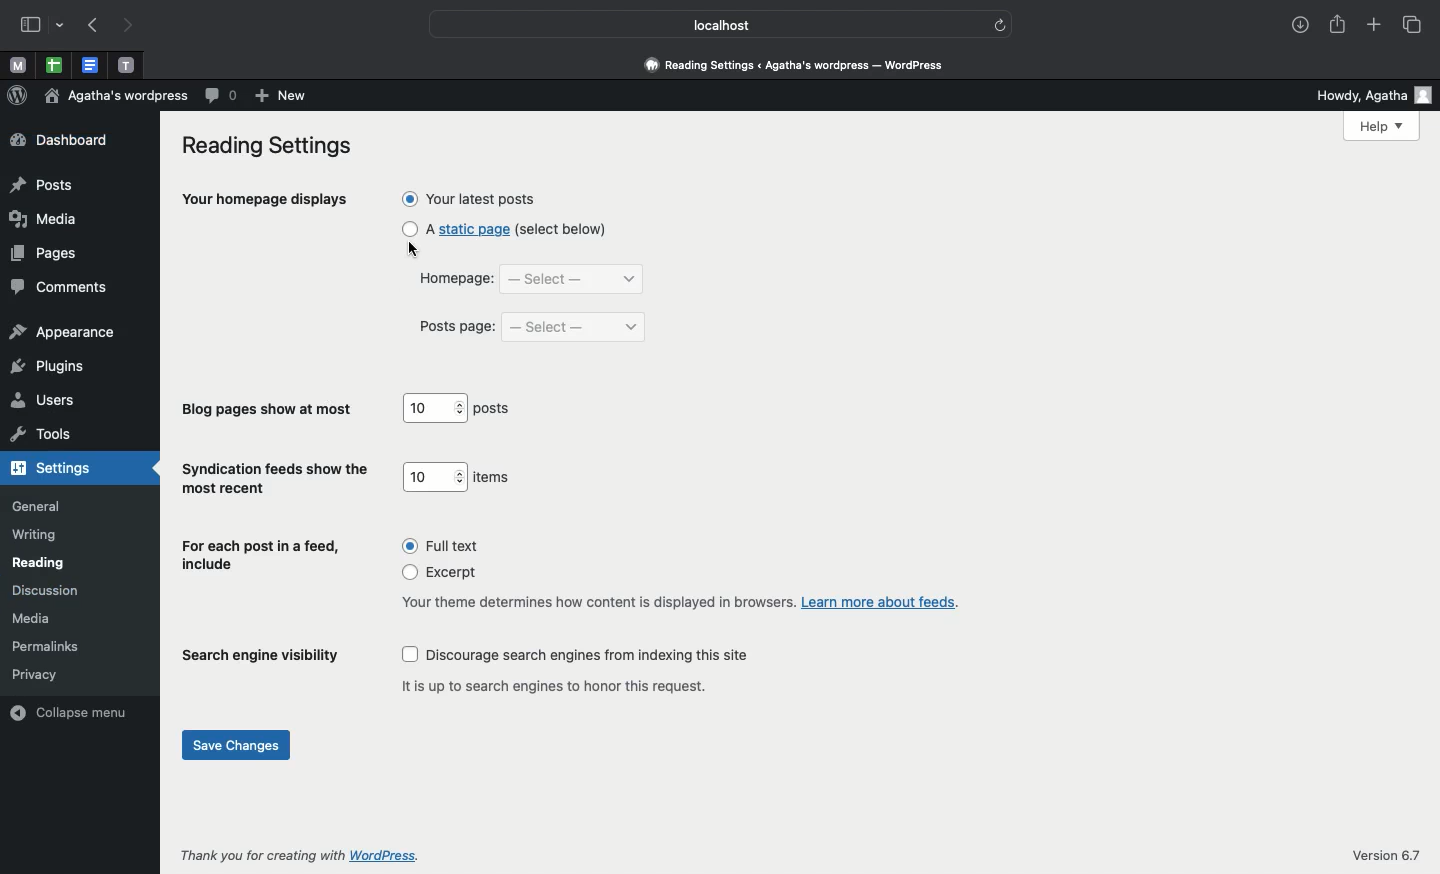 This screenshot has width=1440, height=874. What do you see at coordinates (1416, 26) in the screenshot?
I see `Tabs` at bounding box center [1416, 26].